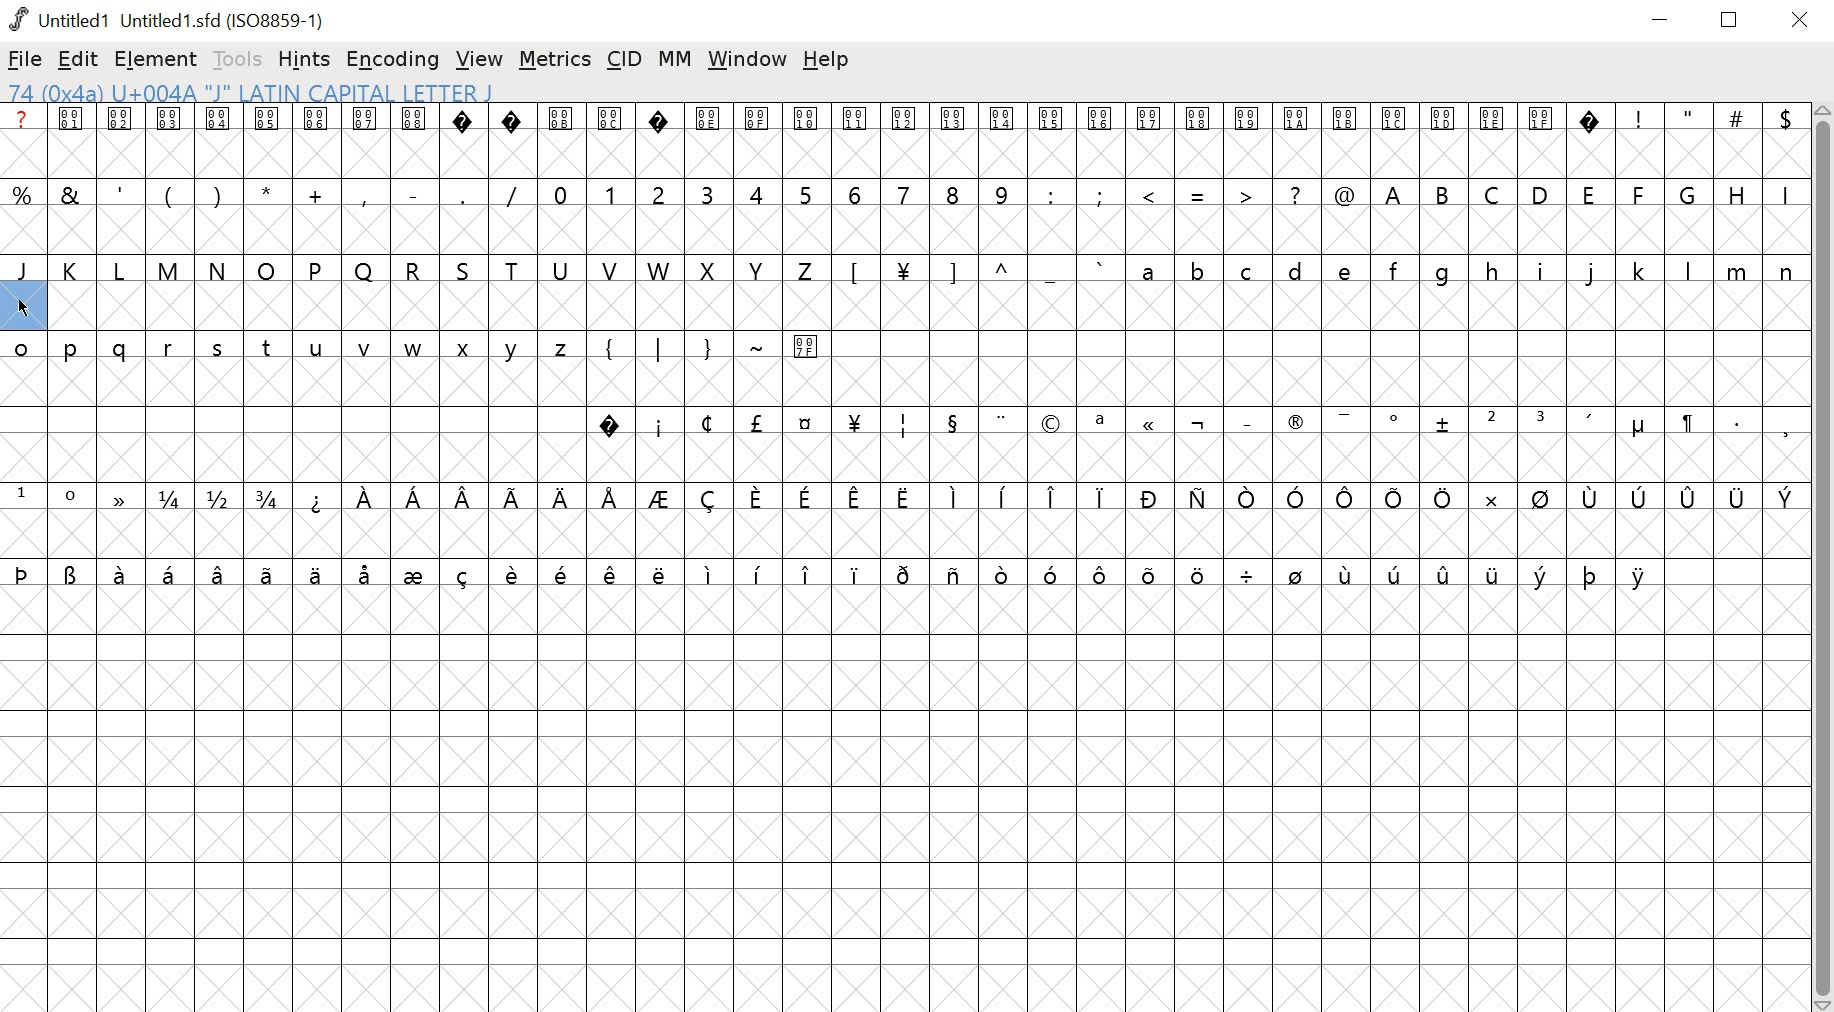 The width and height of the screenshot is (1834, 1012). Describe the element at coordinates (479, 61) in the screenshot. I see `VIEW` at that location.